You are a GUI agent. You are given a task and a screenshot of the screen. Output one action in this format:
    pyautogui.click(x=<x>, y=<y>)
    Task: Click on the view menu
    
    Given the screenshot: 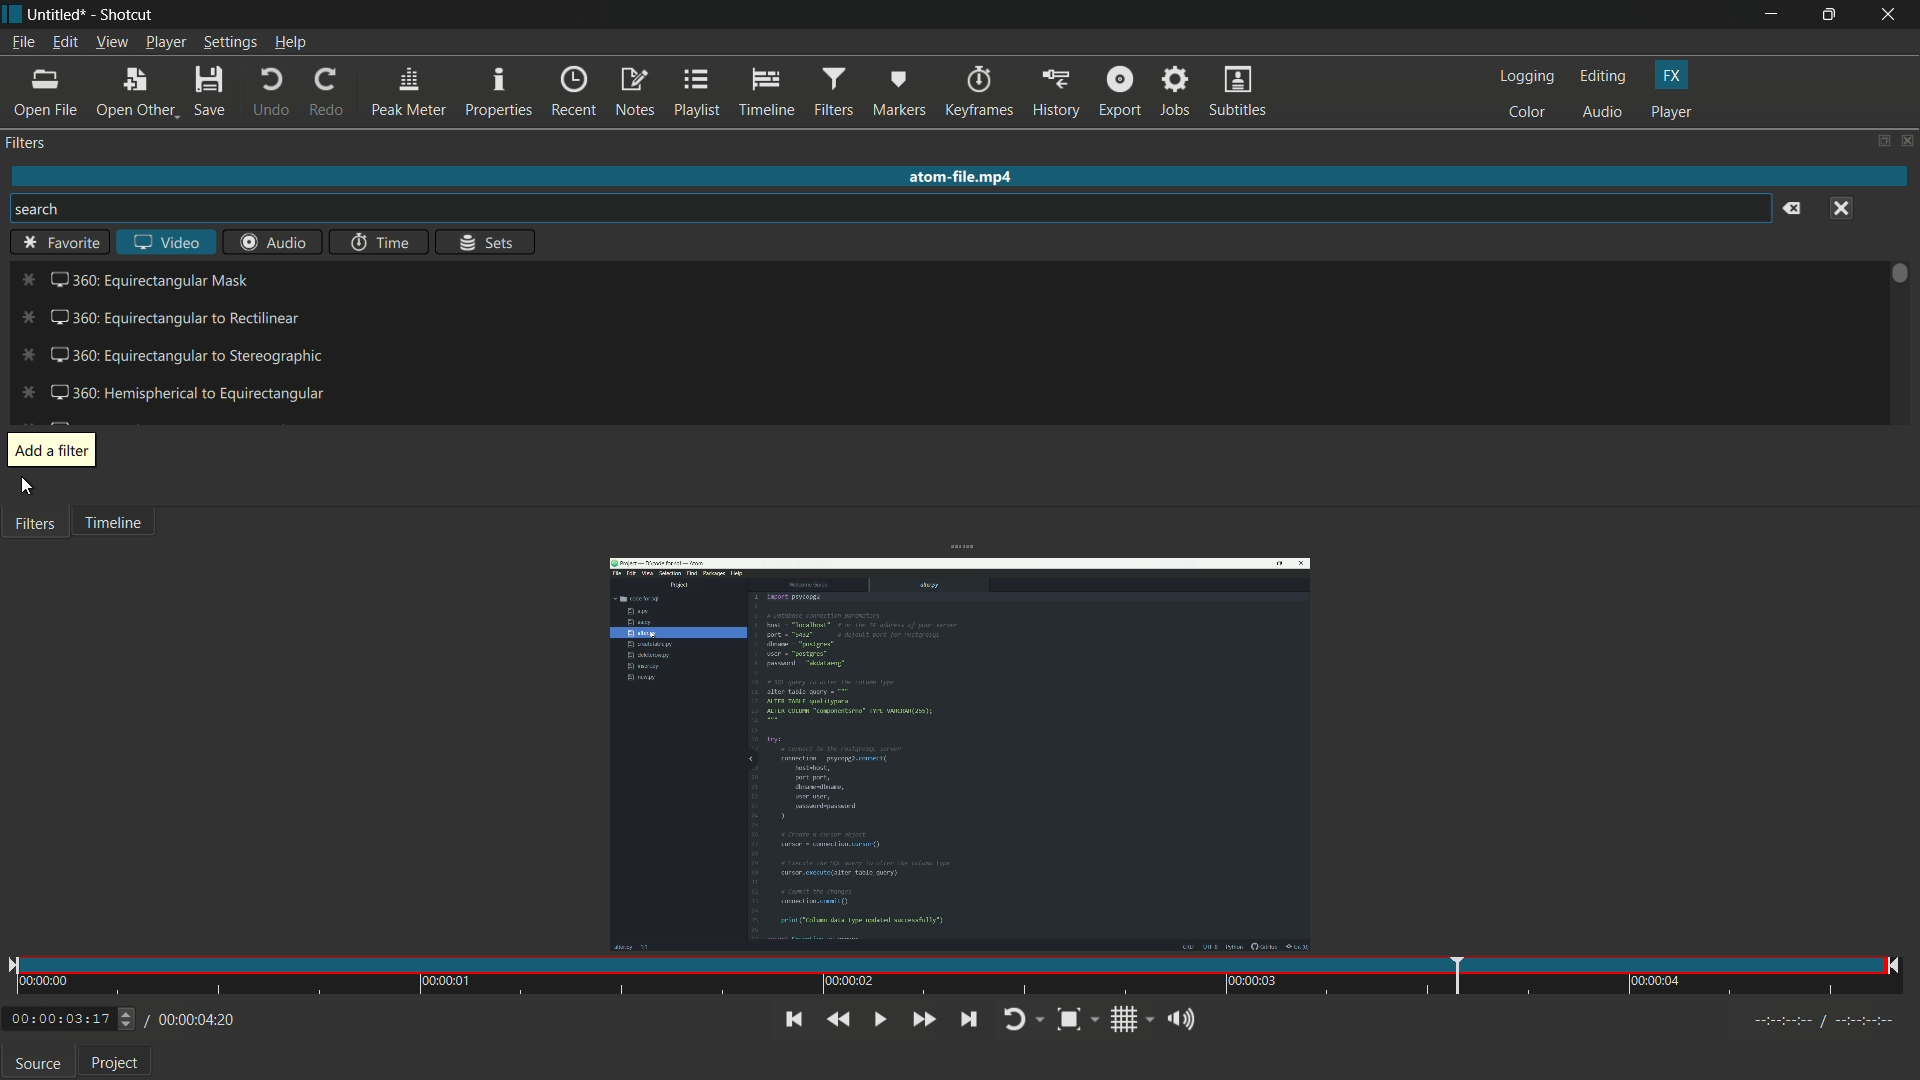 What is the action you would take?
    pyautogui.click(x=111, y=43)
    